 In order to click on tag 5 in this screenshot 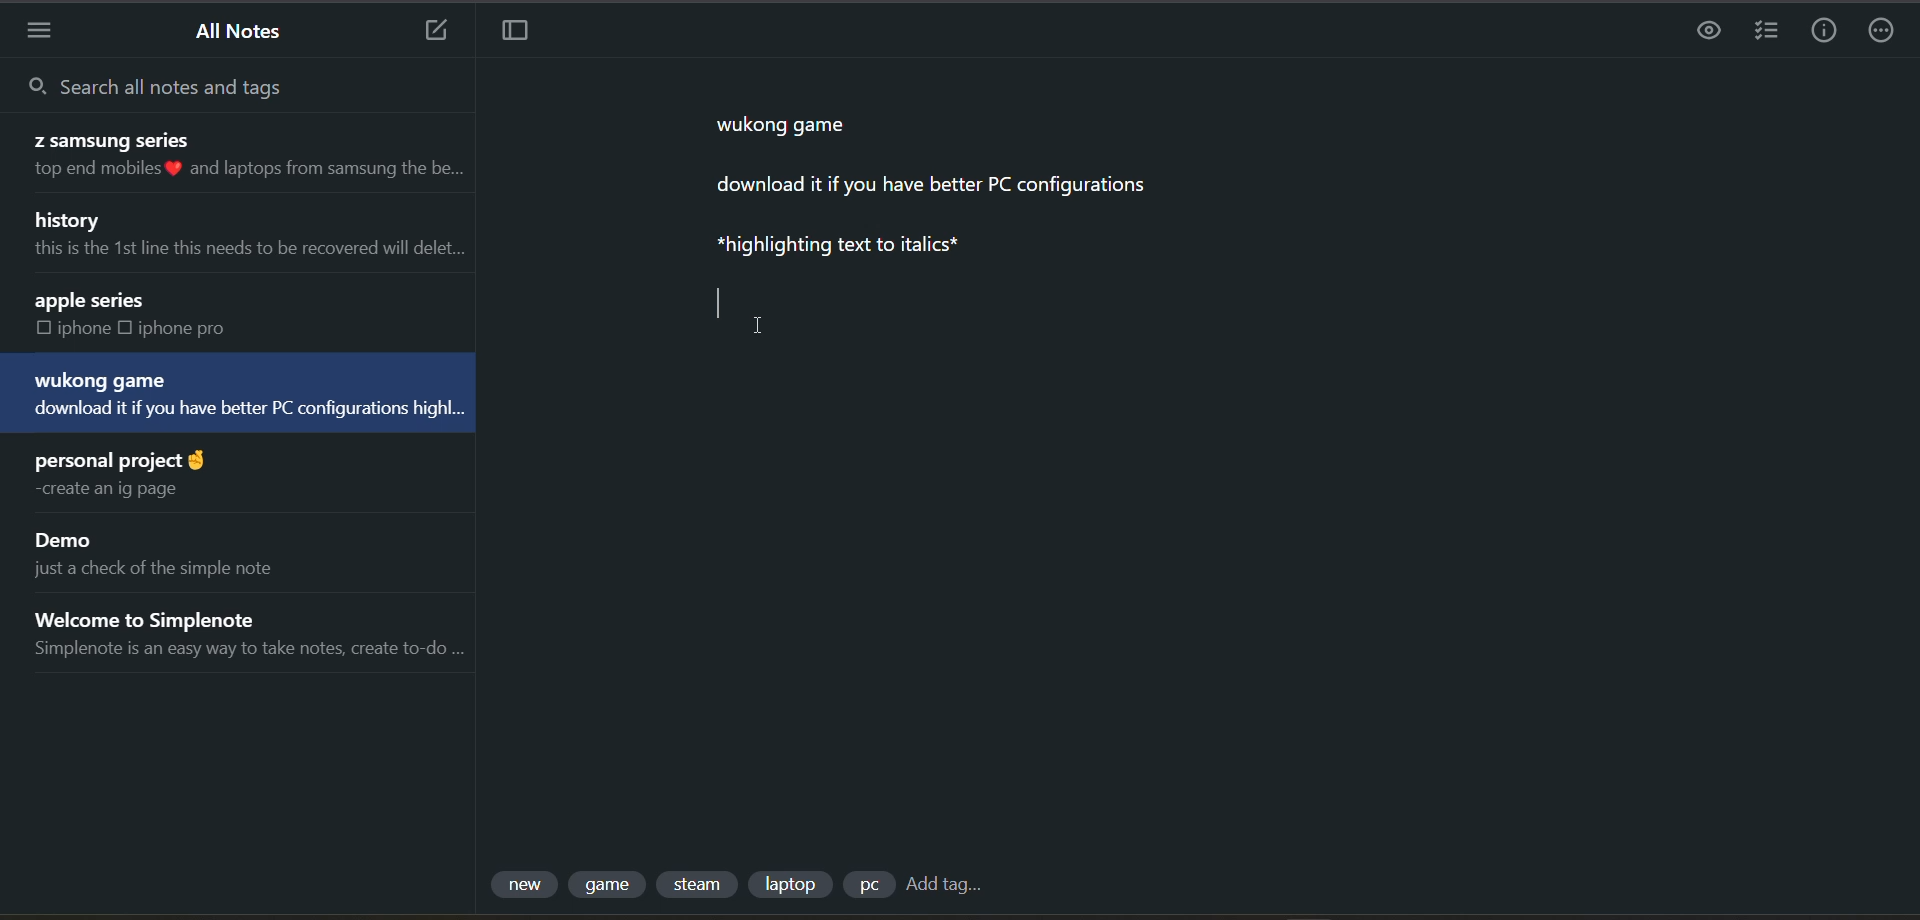, I will do `click(870, 885)`.